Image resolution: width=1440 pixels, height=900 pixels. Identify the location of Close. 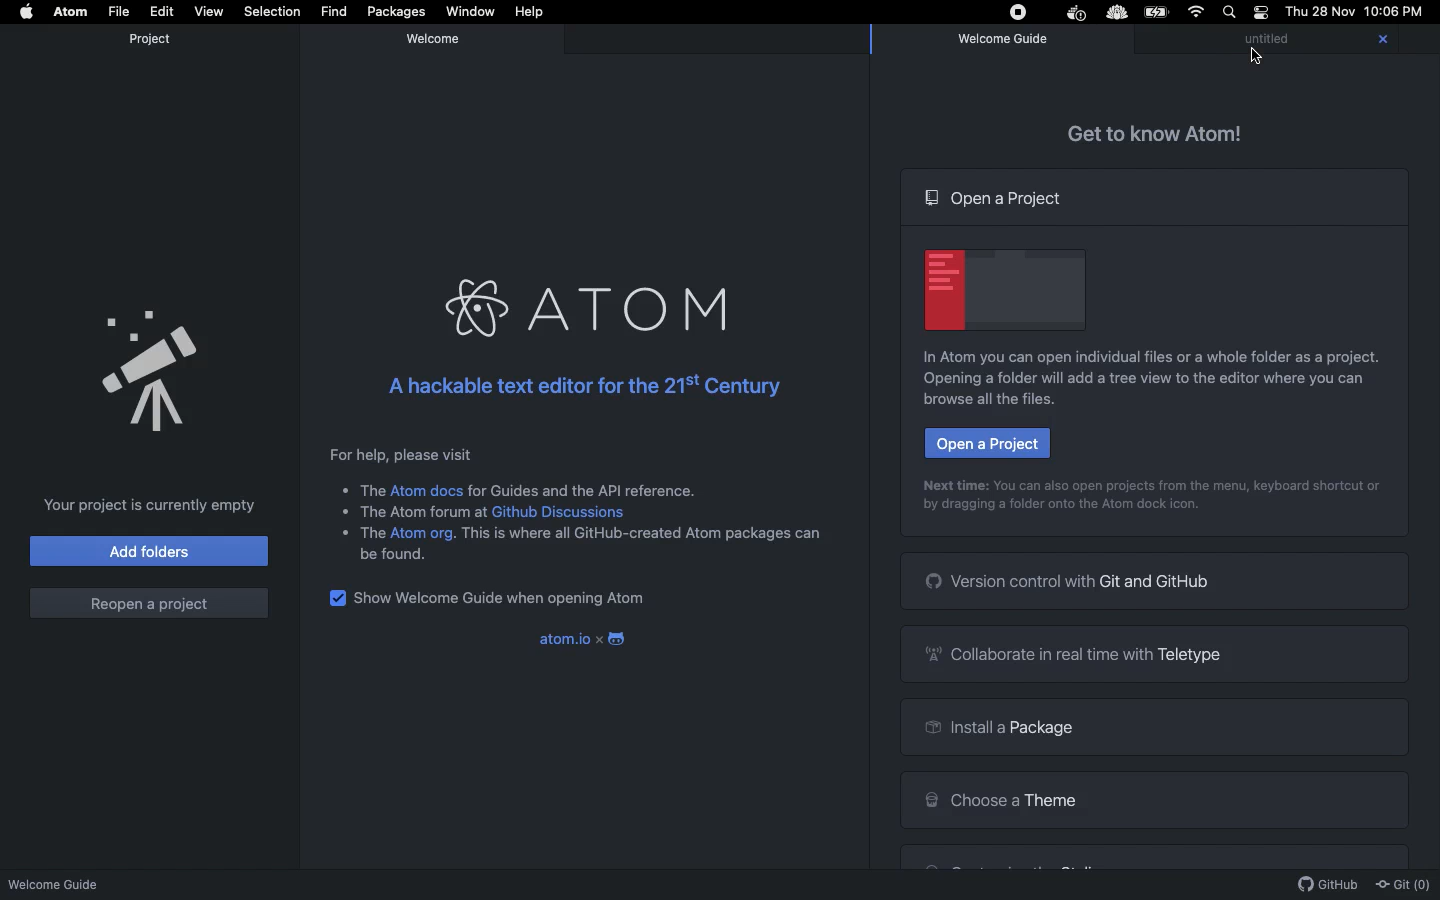
(1380, 42).